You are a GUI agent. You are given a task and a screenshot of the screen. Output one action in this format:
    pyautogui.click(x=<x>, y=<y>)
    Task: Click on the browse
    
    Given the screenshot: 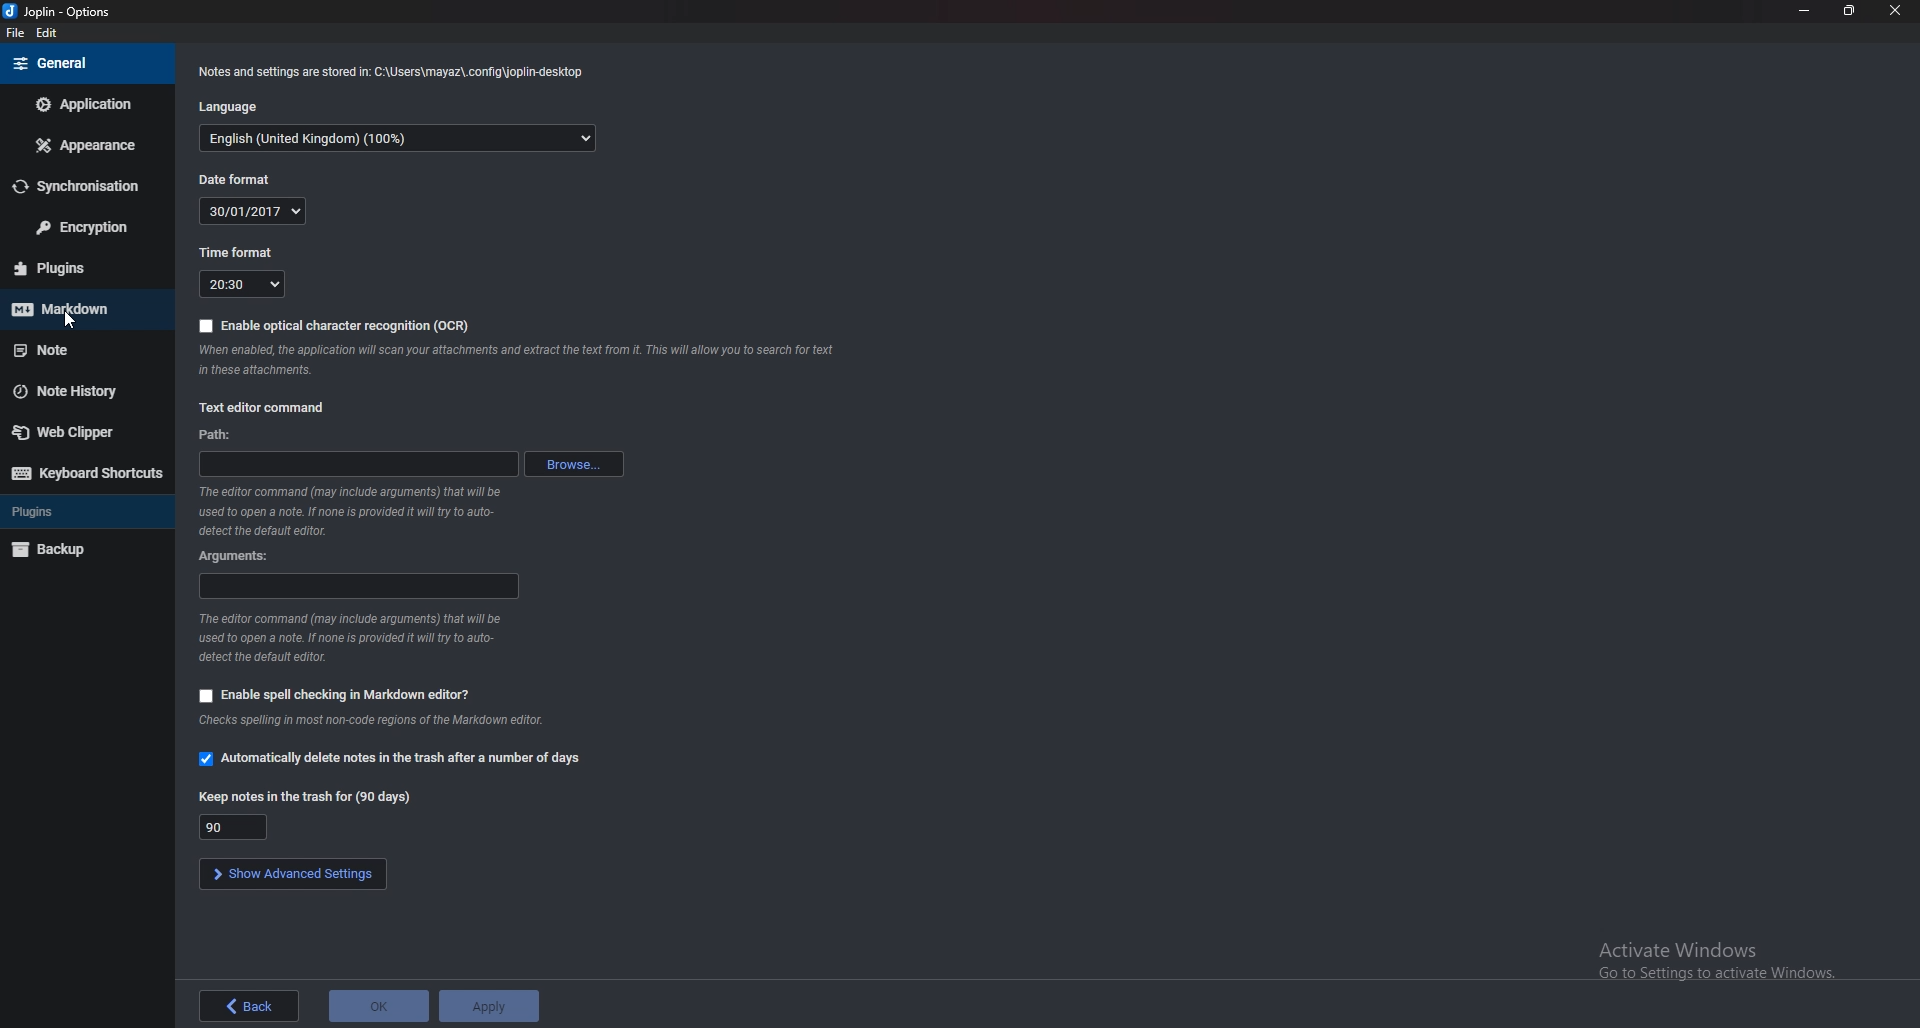 What is the action you would take?
    pyautogui.click(x=578, y=464)
    